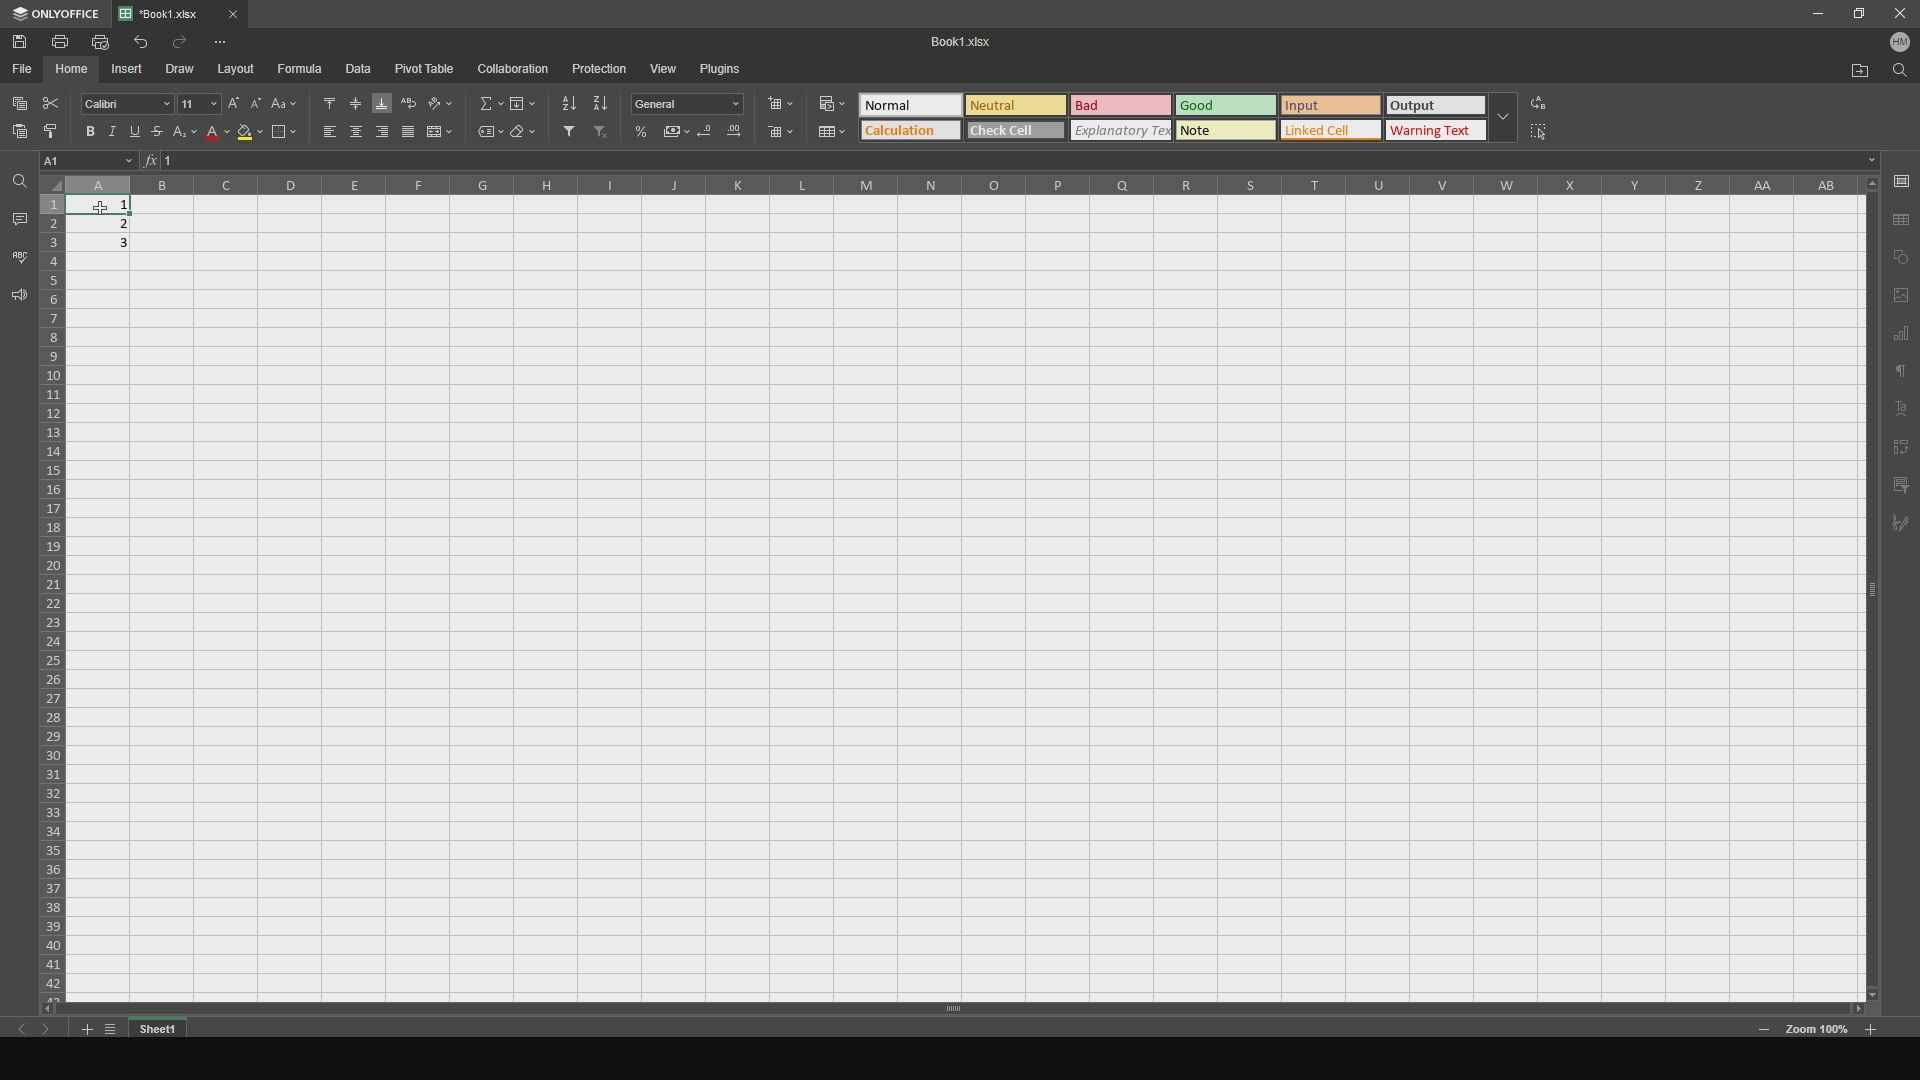  Describe the element at coordinates (598, 68) in the screenshot. I see `protection` at that location.